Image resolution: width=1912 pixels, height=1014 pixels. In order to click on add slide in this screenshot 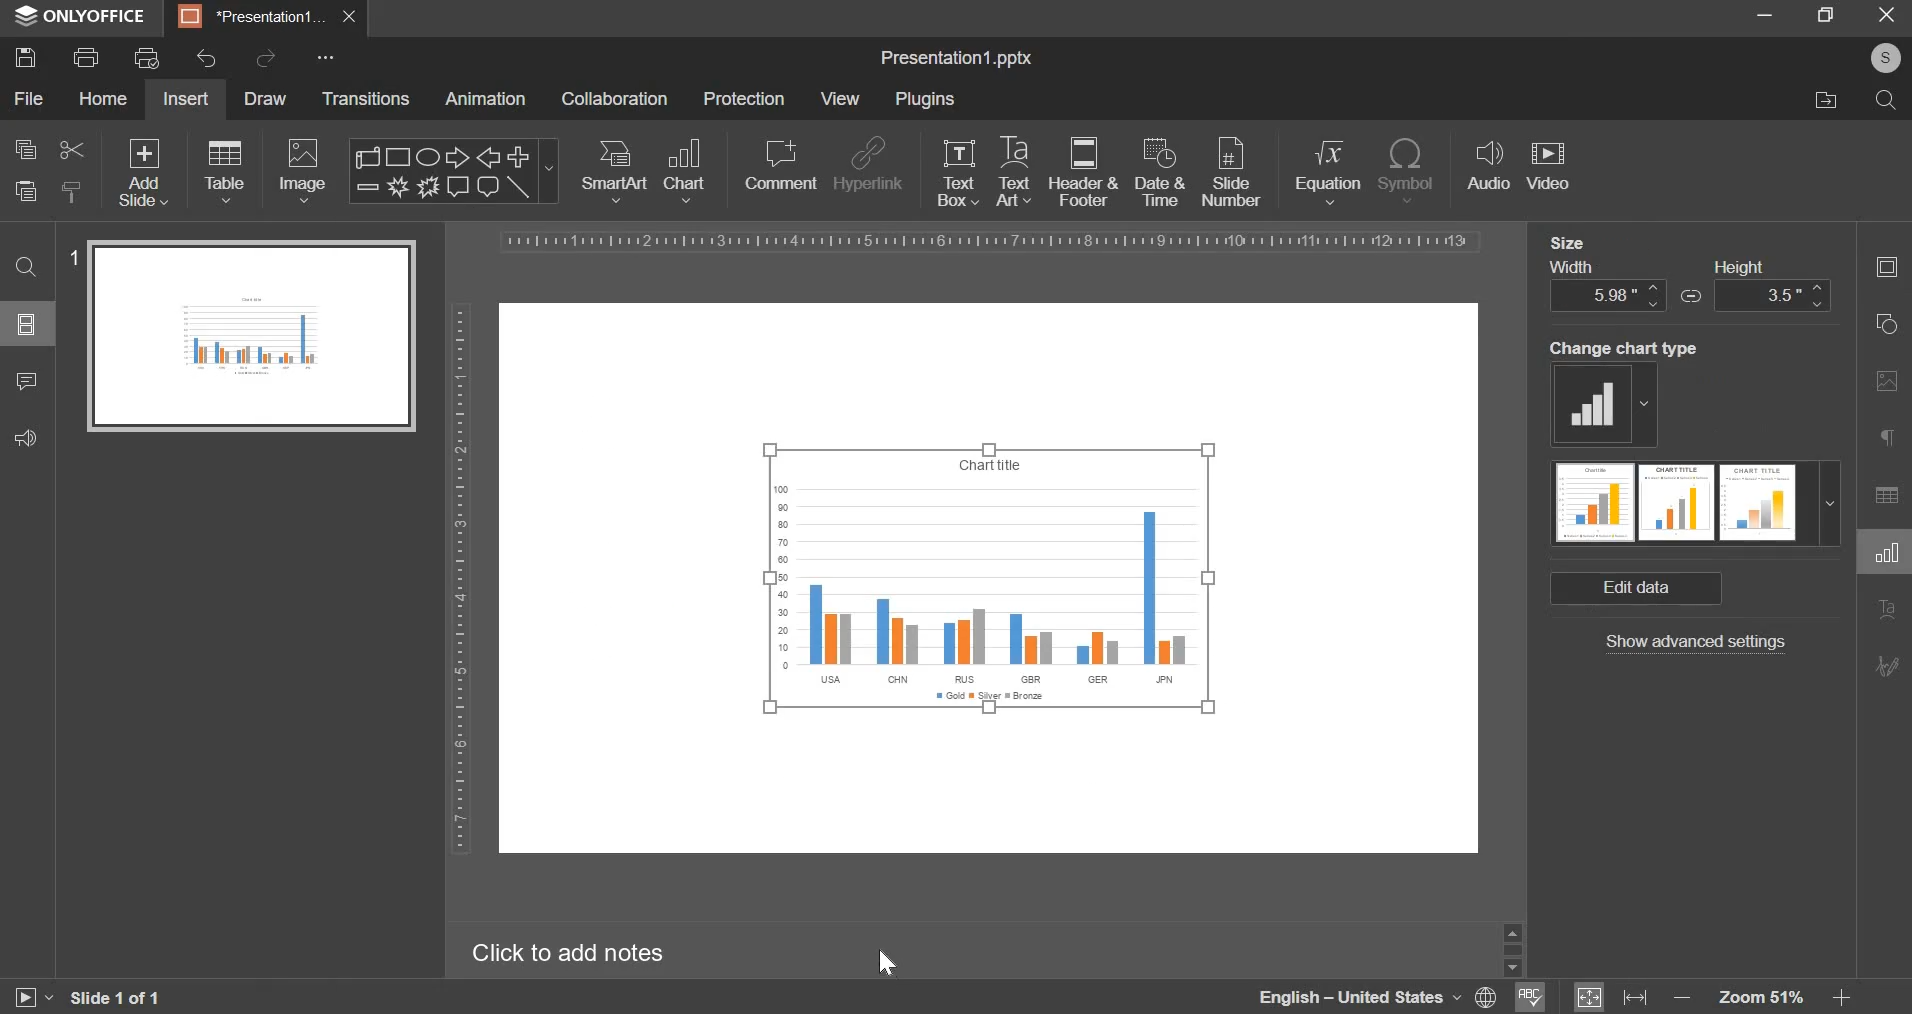, I will do `click(142, 171)`.